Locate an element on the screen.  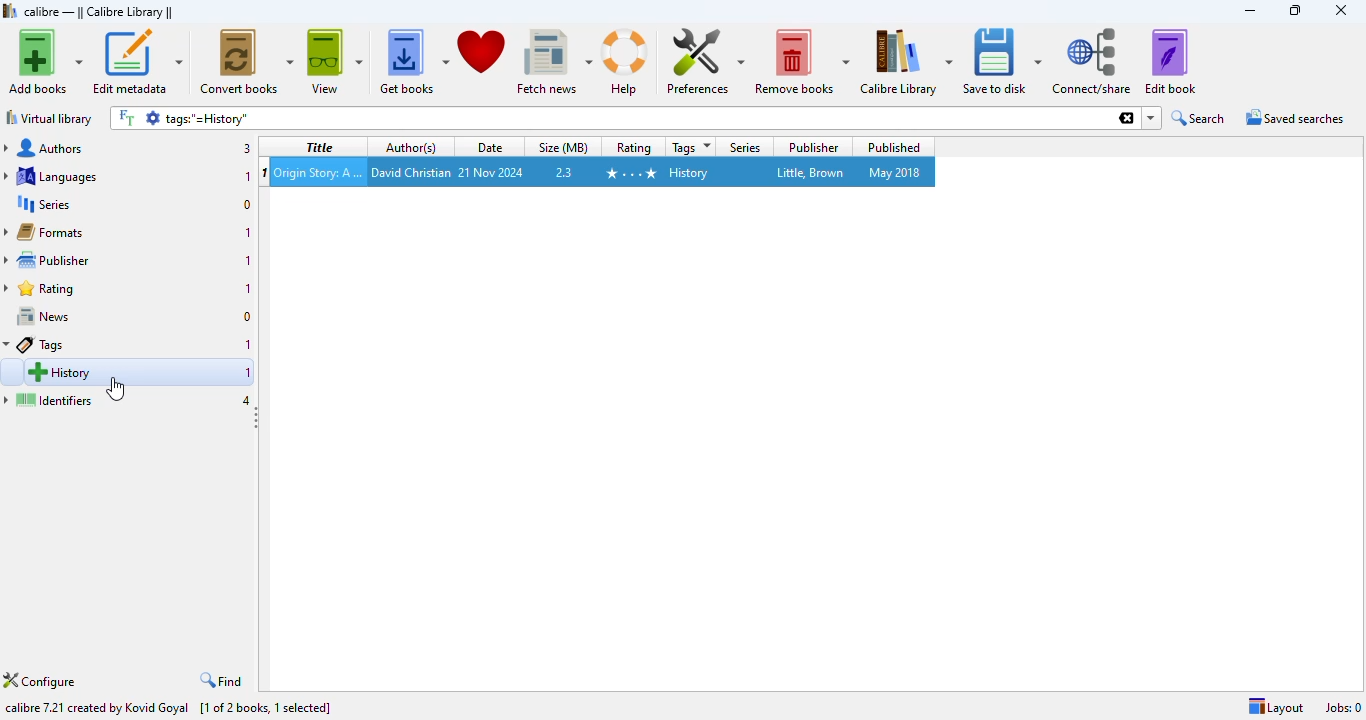
publisher is located at coordinates (813, 147).